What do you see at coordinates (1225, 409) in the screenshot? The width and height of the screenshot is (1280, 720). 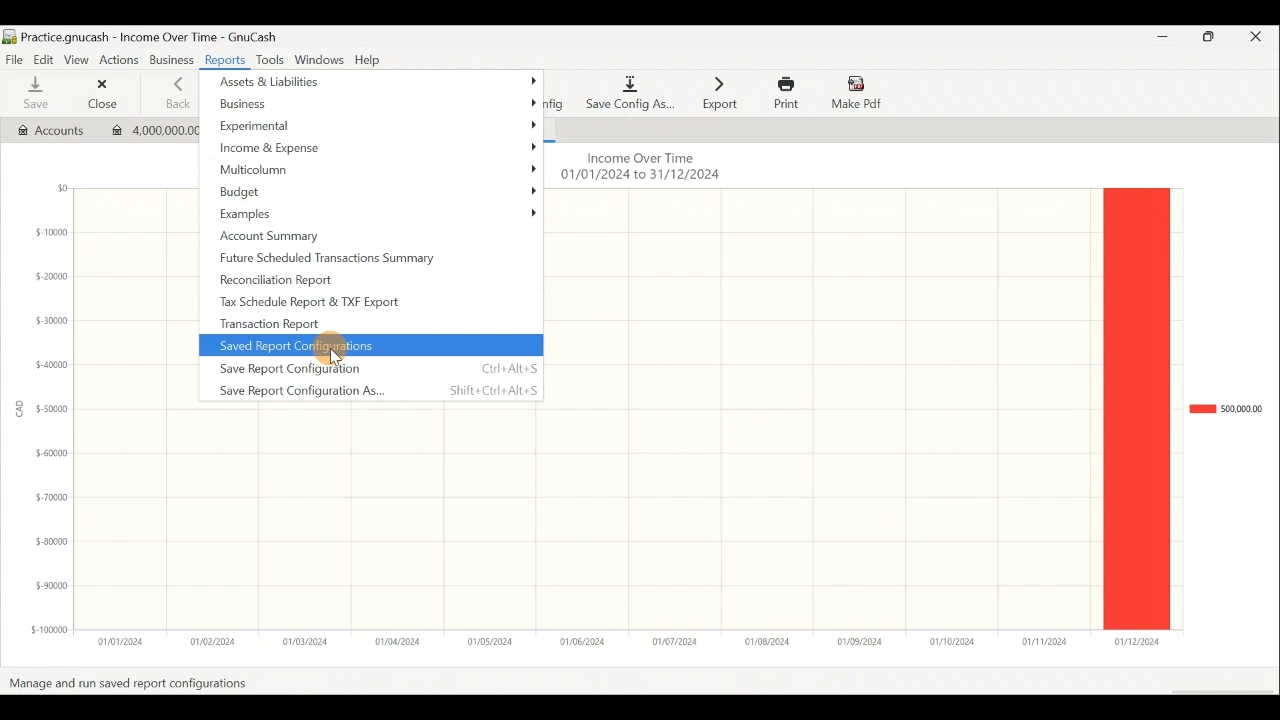 I see `Chart legend` at bounding box center [1225, 409].